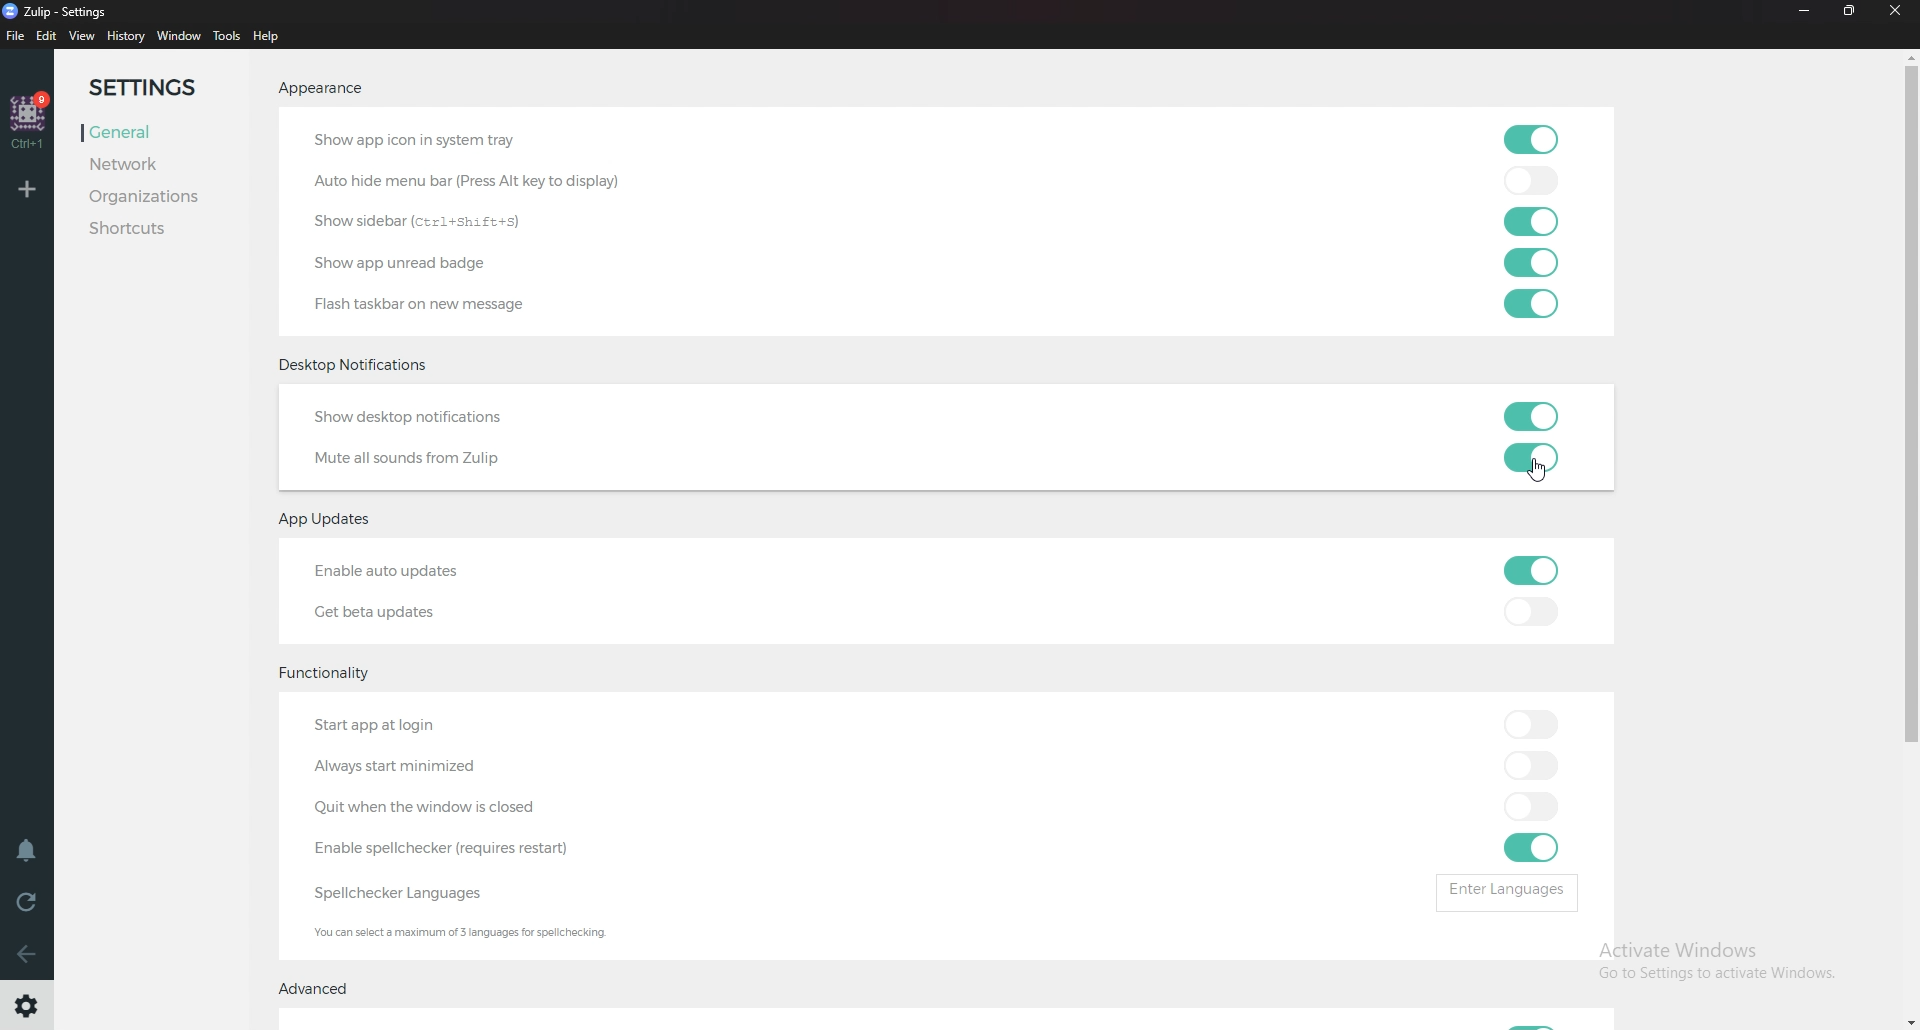  I want to click on minimize, so click(1806, 12).